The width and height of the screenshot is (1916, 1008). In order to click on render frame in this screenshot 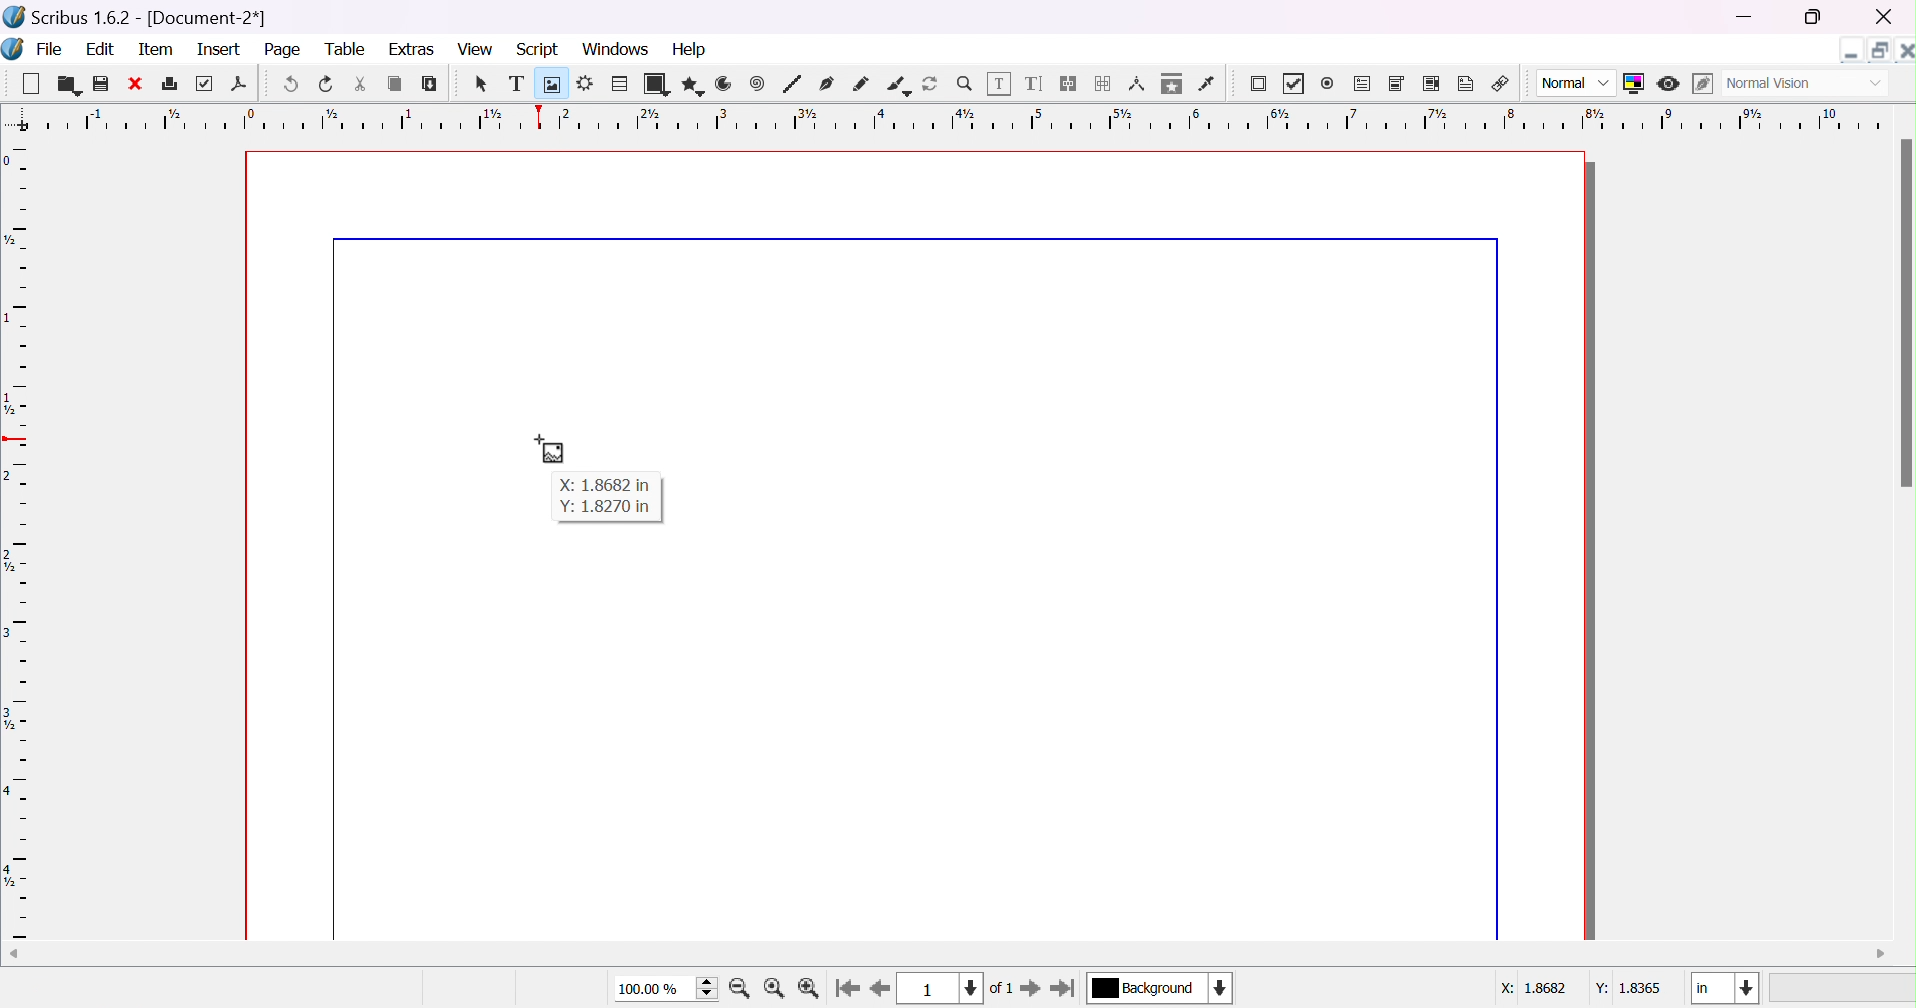, I will do `click(586, 82)`.